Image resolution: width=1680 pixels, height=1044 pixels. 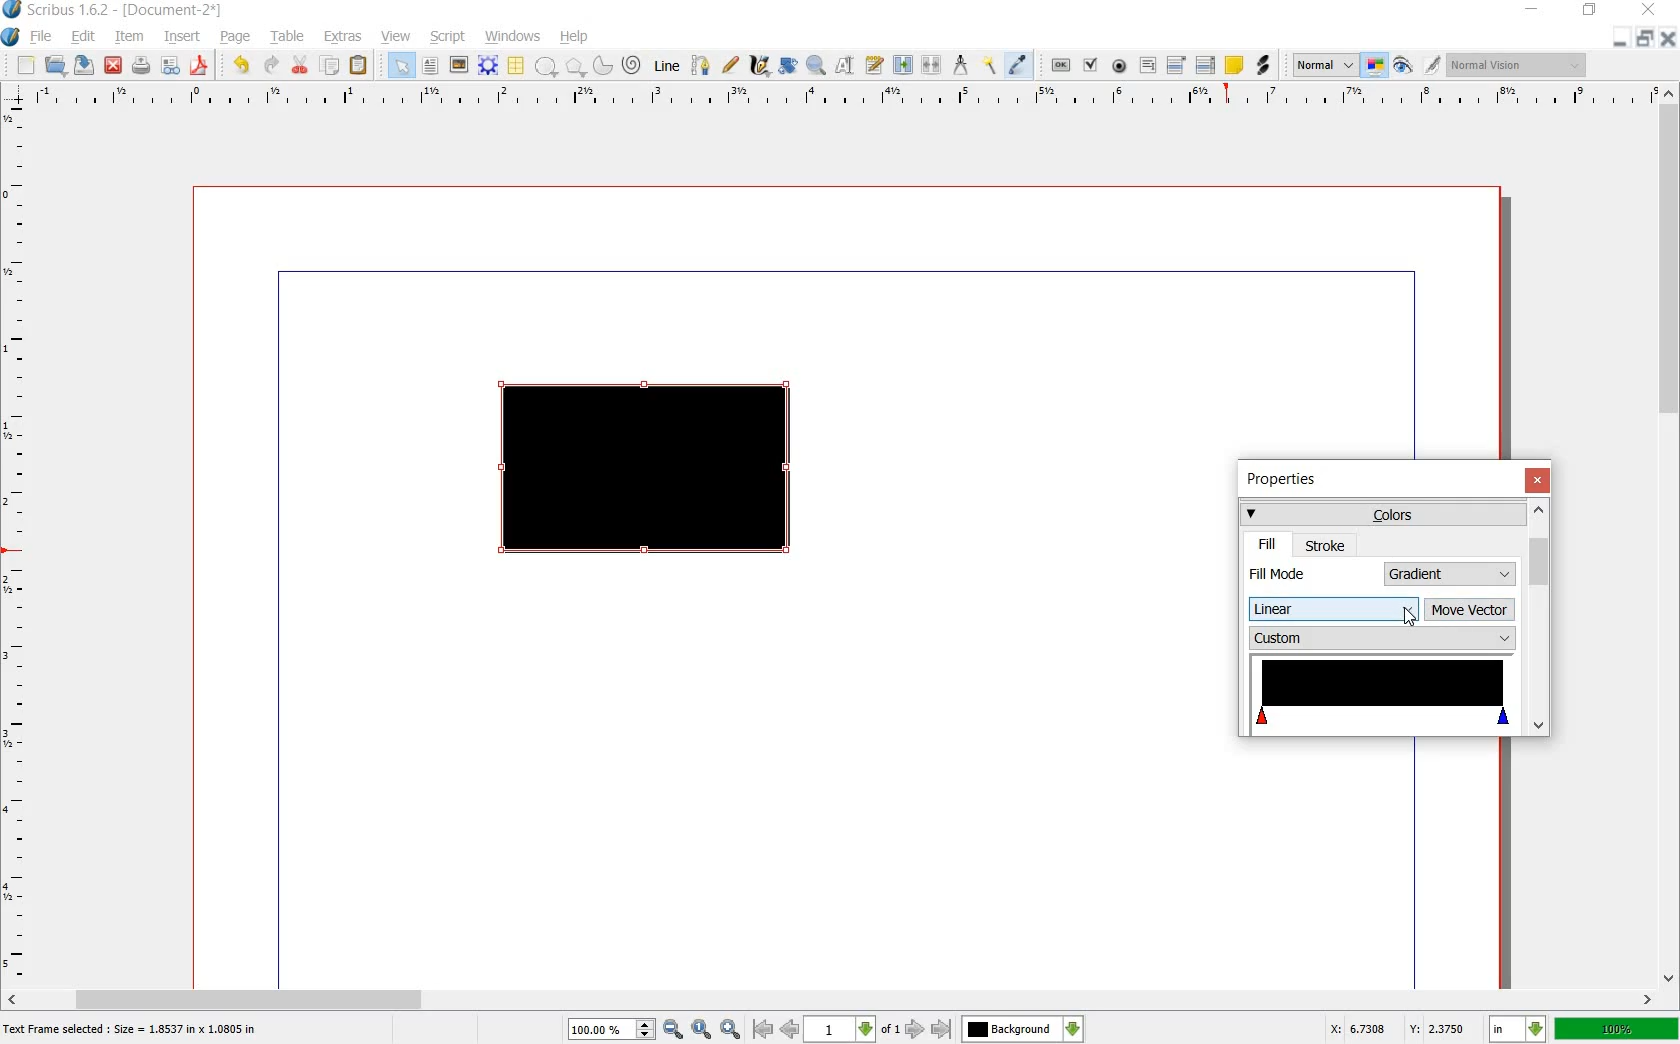 I want to click on scroll bar, so click(x=1670, y=537).